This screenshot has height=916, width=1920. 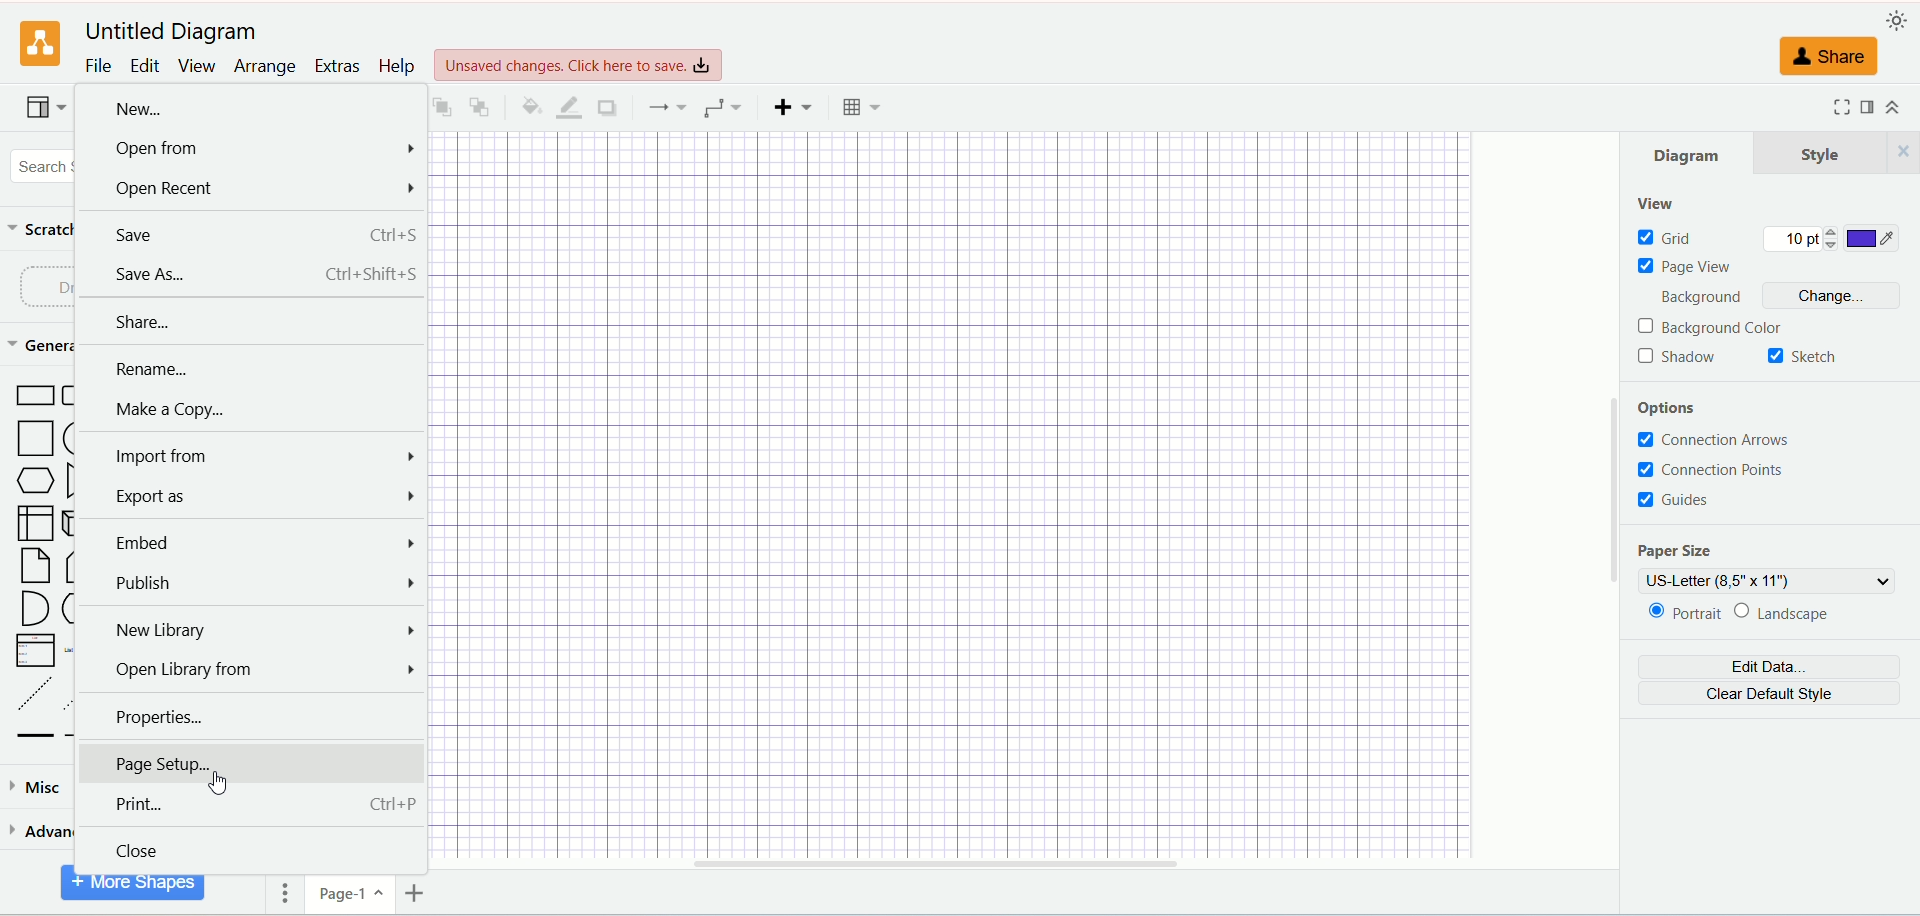 What do you see at coordinates (338, 64) in the screenshot?
I see `extras` at bounding box center [338, 64].